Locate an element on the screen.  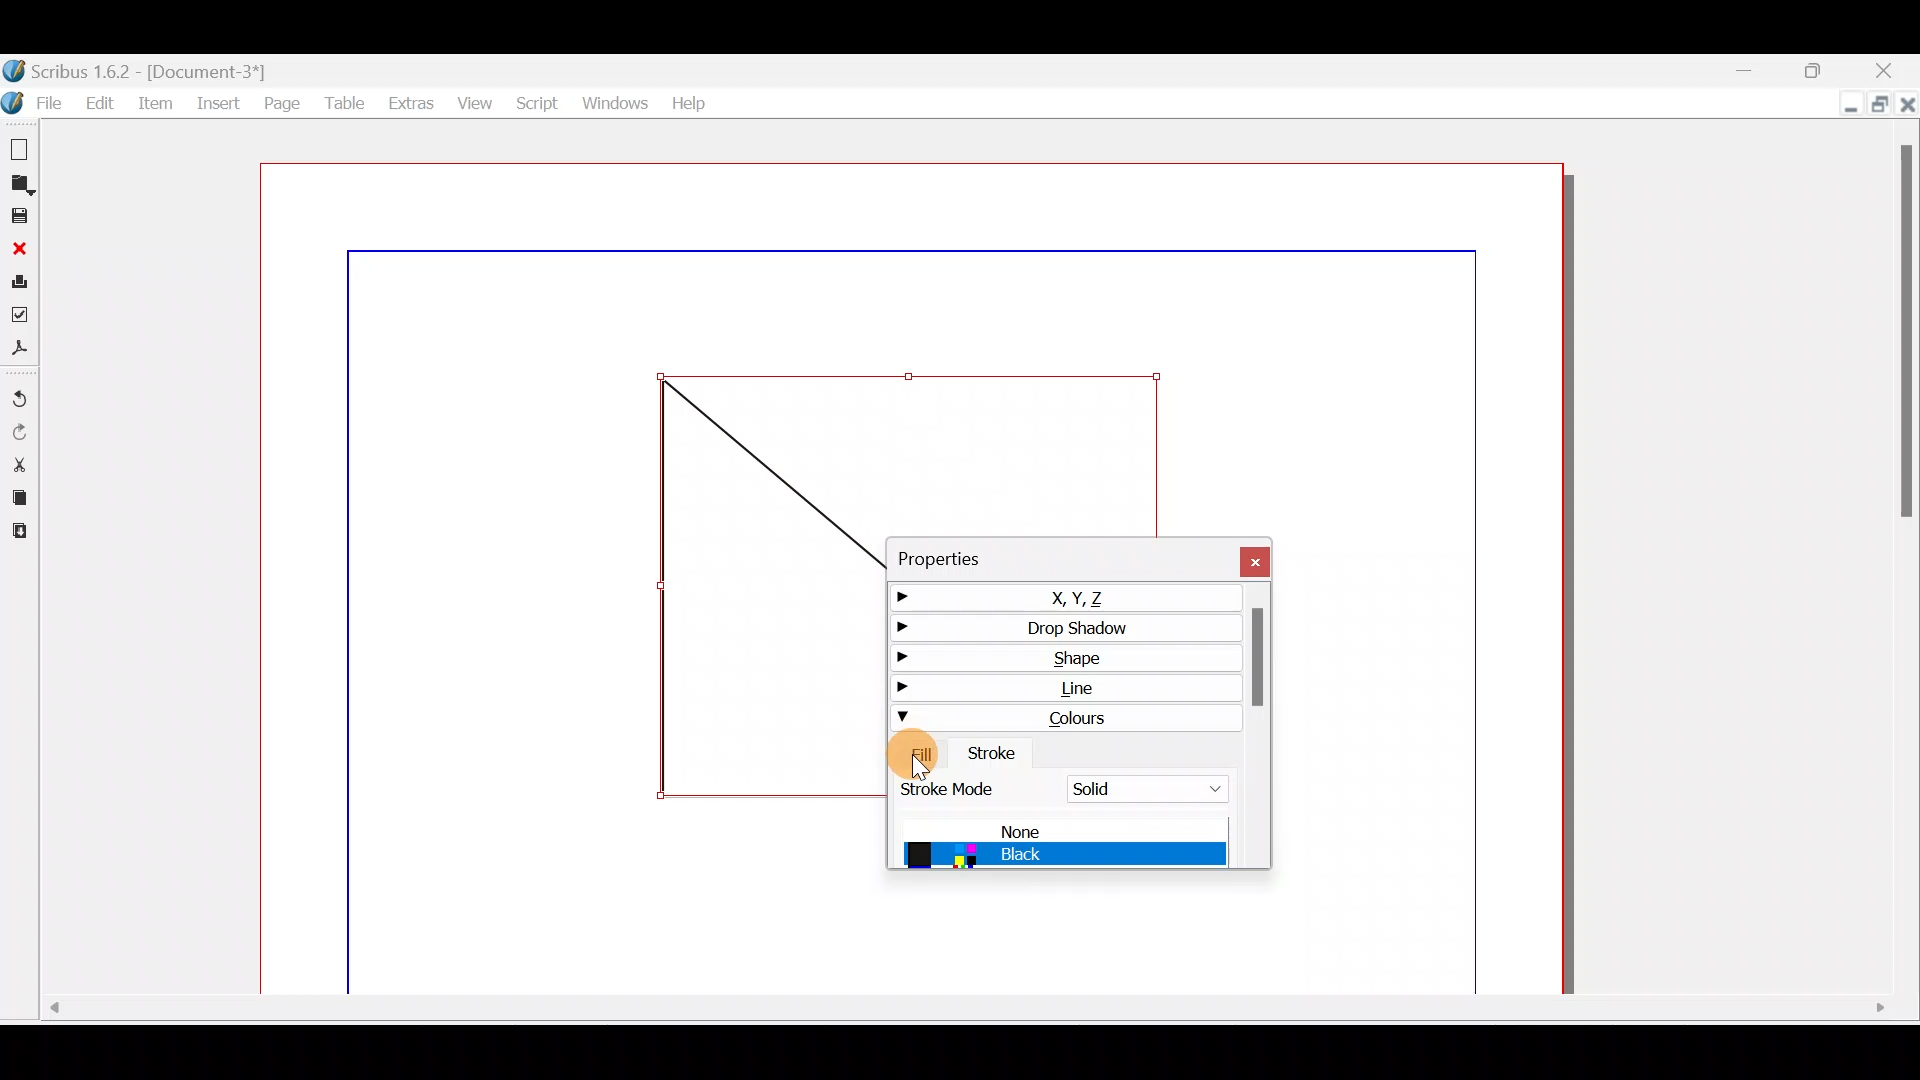
Paste is located at coordinates (25, 532).